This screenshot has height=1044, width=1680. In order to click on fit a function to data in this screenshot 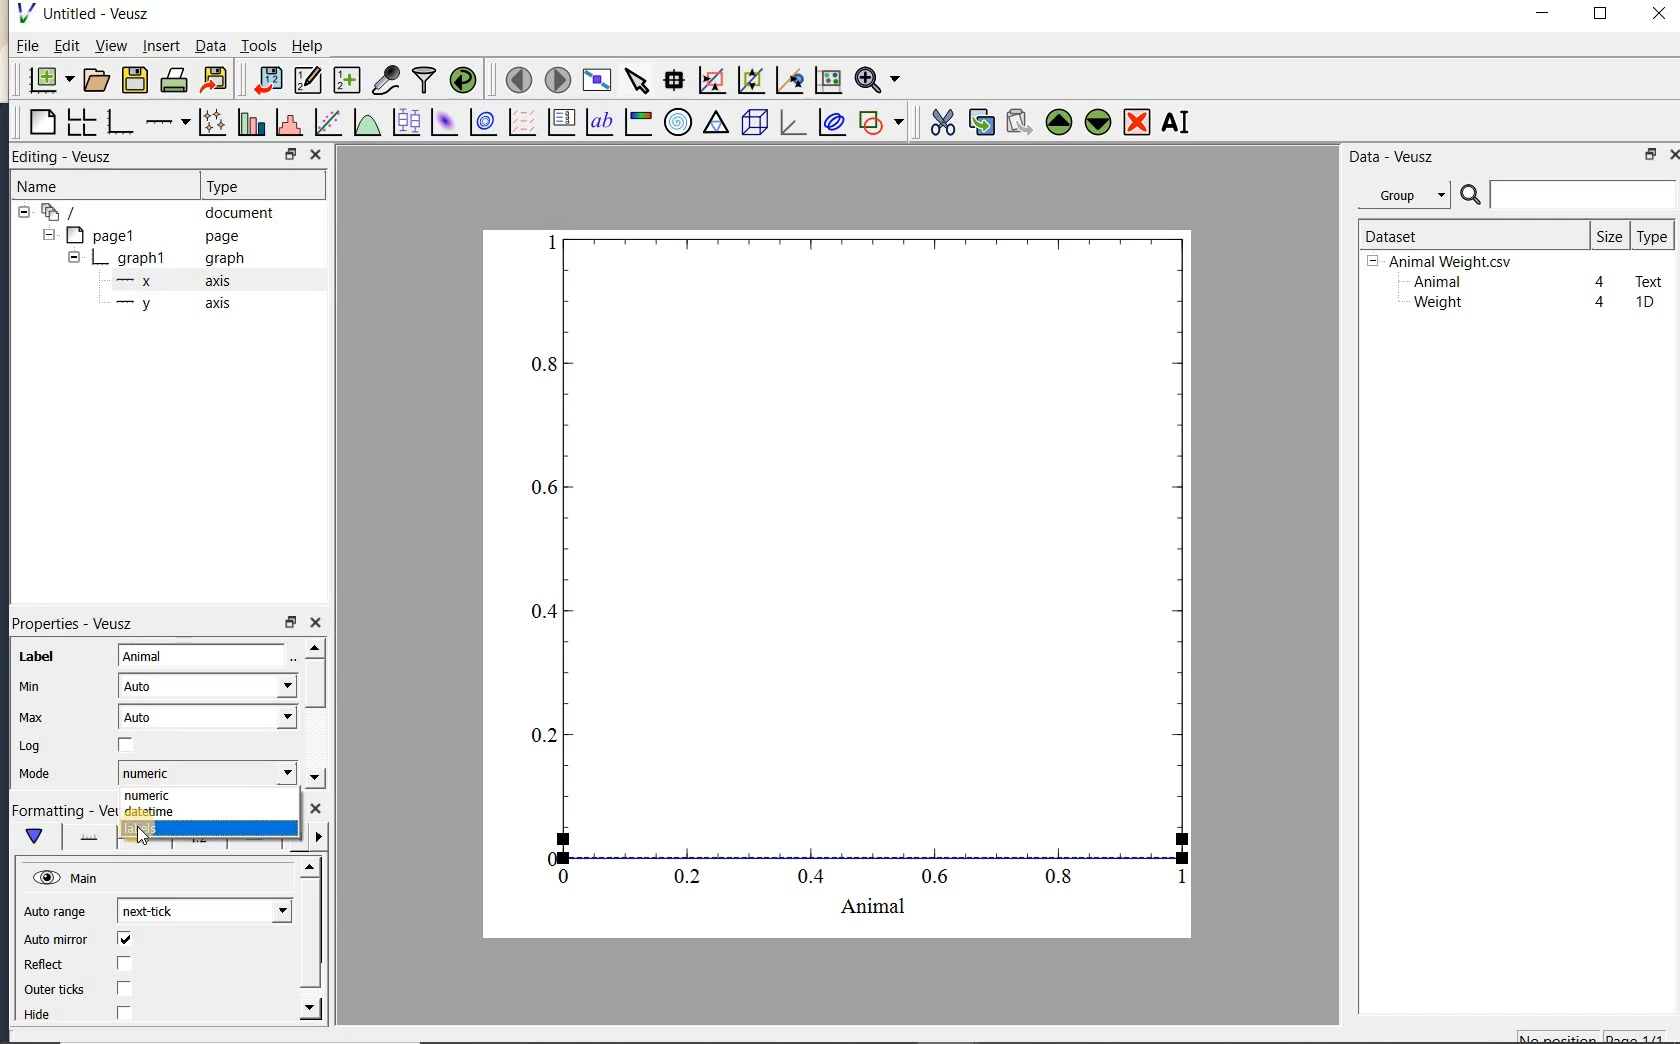, I will do `click(327, 122)`.